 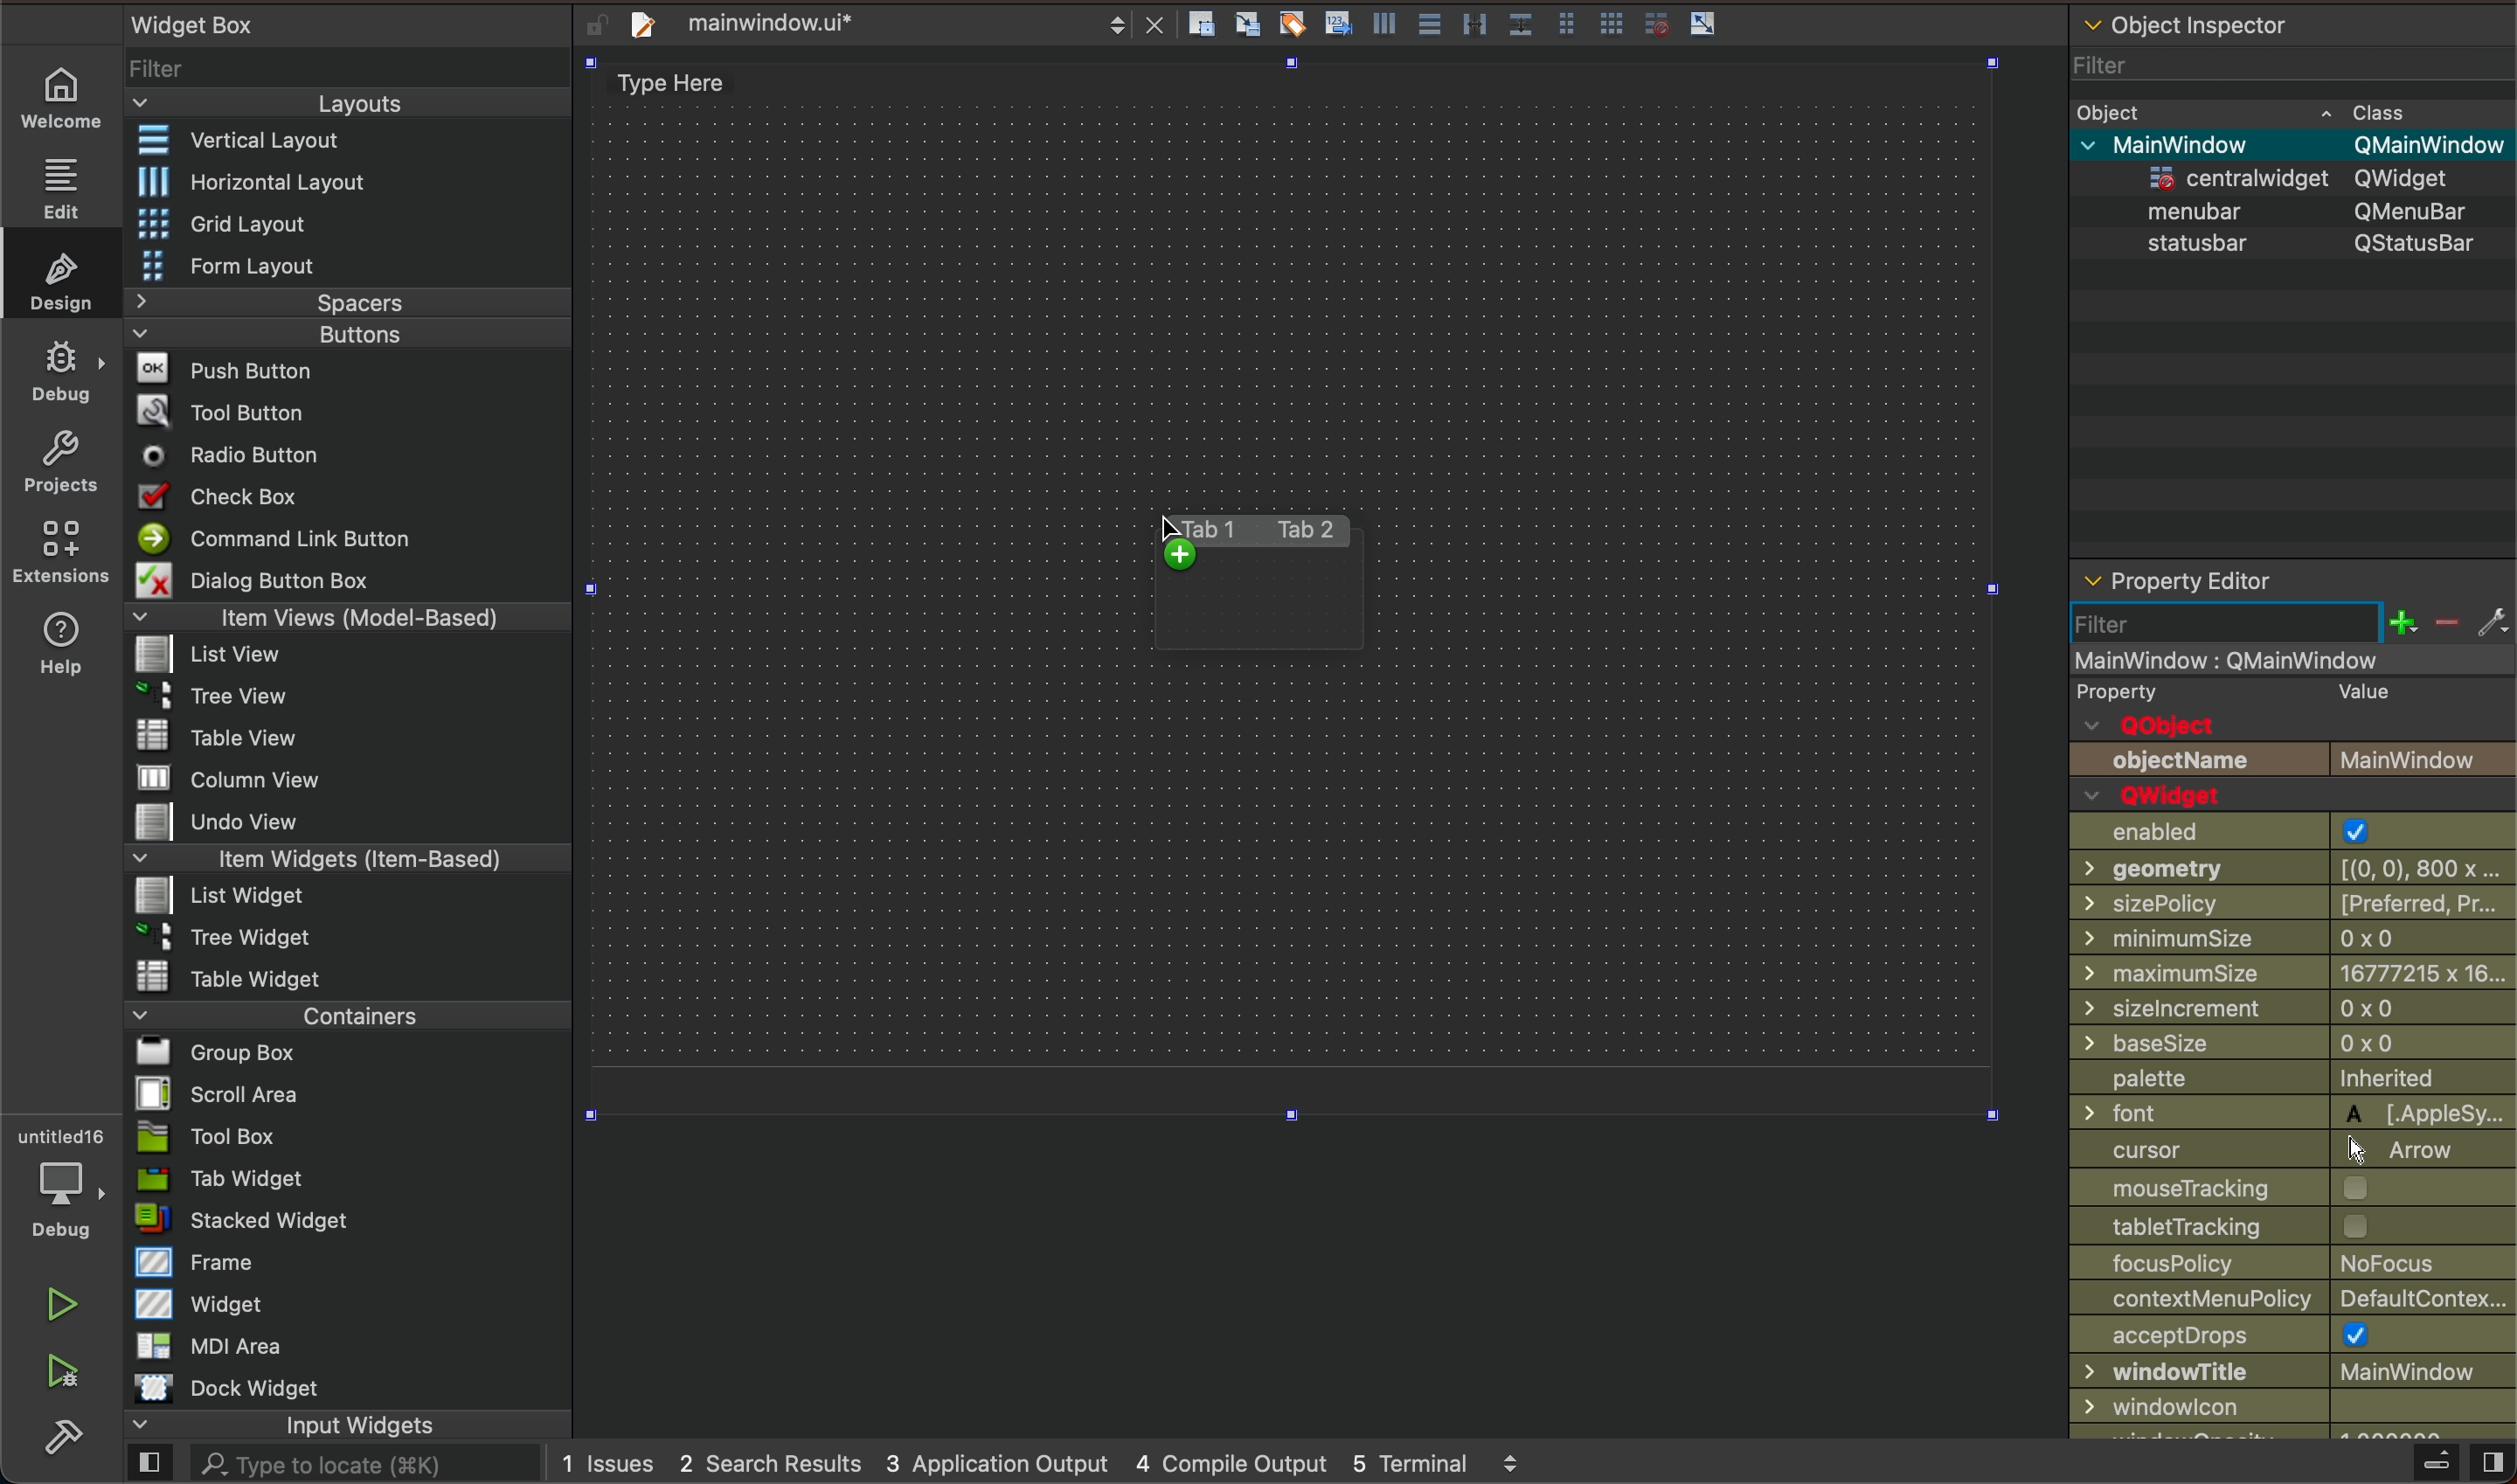 I want to click on object inspector, so click(x=2293, y=29).